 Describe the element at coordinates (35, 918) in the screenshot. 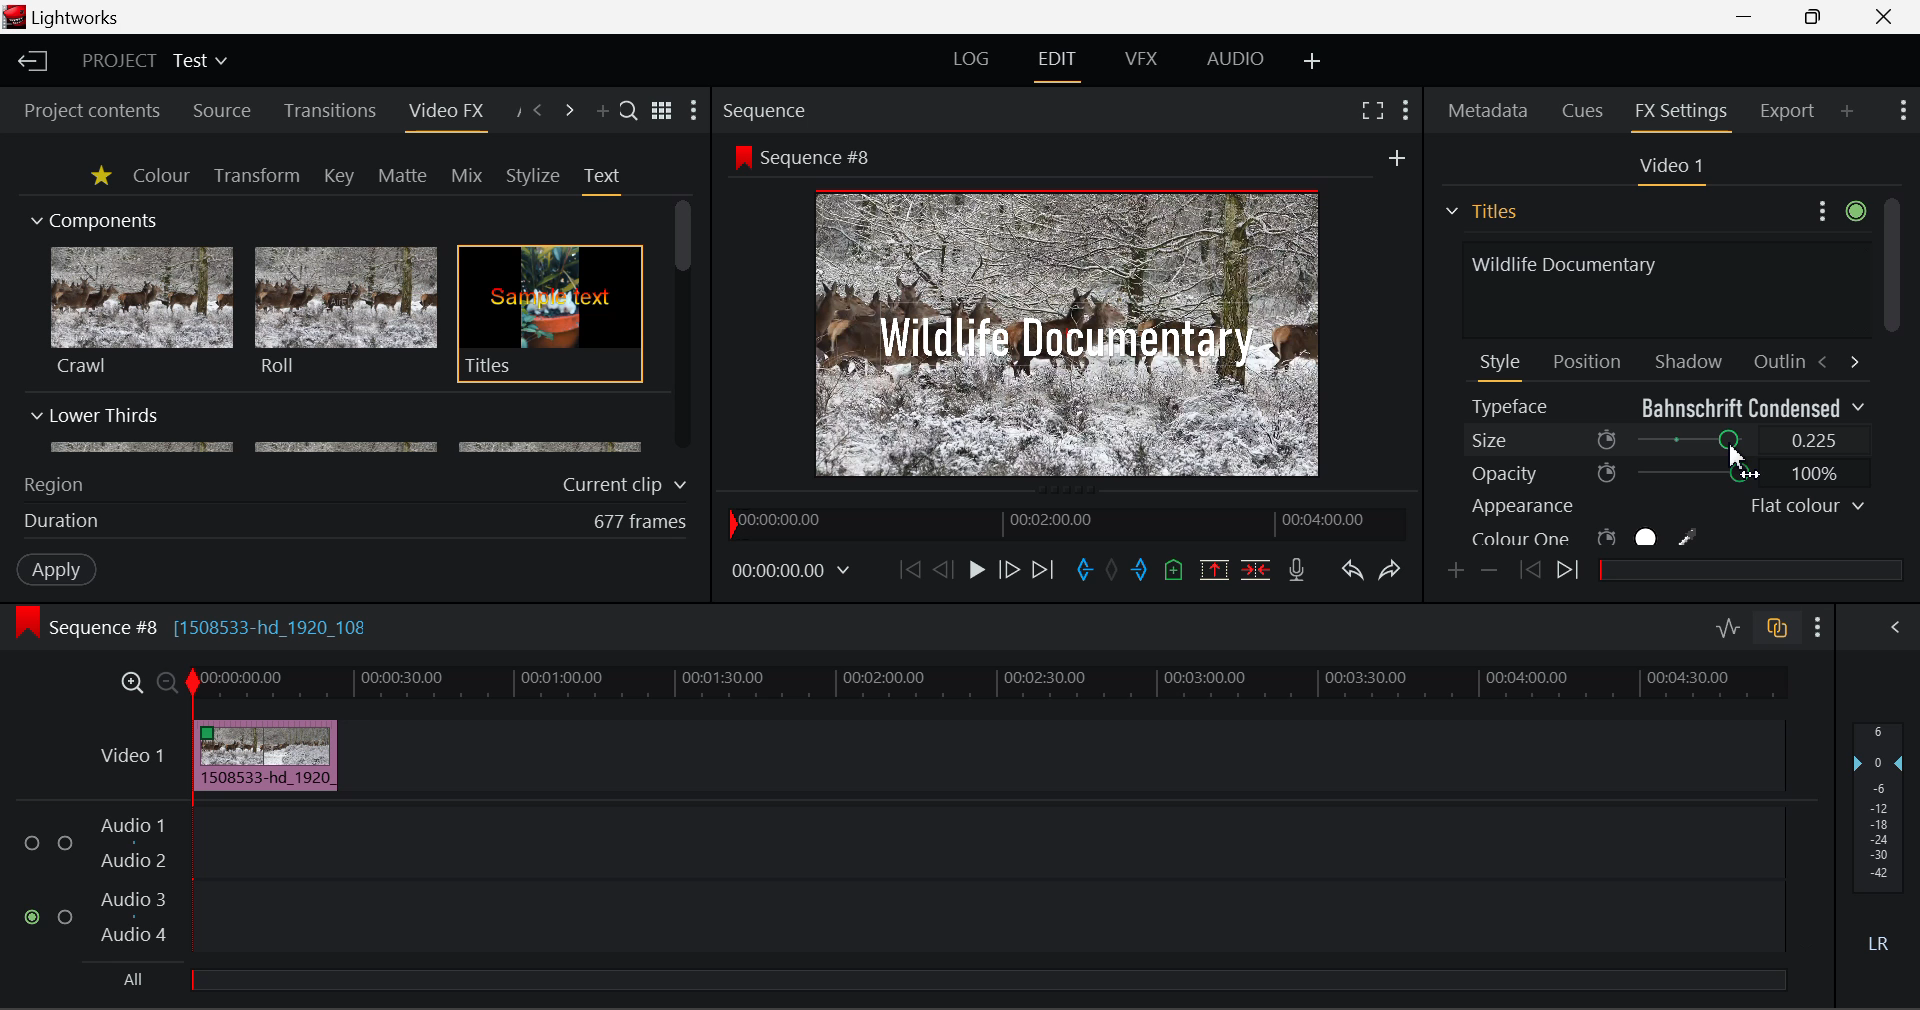

I see `checked checkbox` at that location.